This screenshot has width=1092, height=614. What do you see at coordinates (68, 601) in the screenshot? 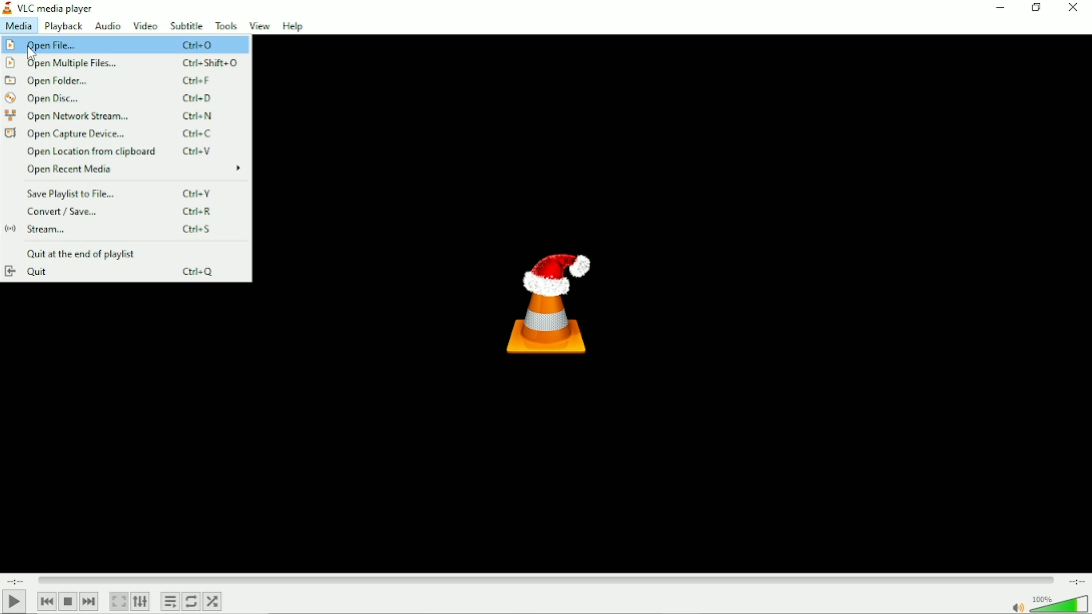
I see `Stop playback` at bounding box center [68, 601].